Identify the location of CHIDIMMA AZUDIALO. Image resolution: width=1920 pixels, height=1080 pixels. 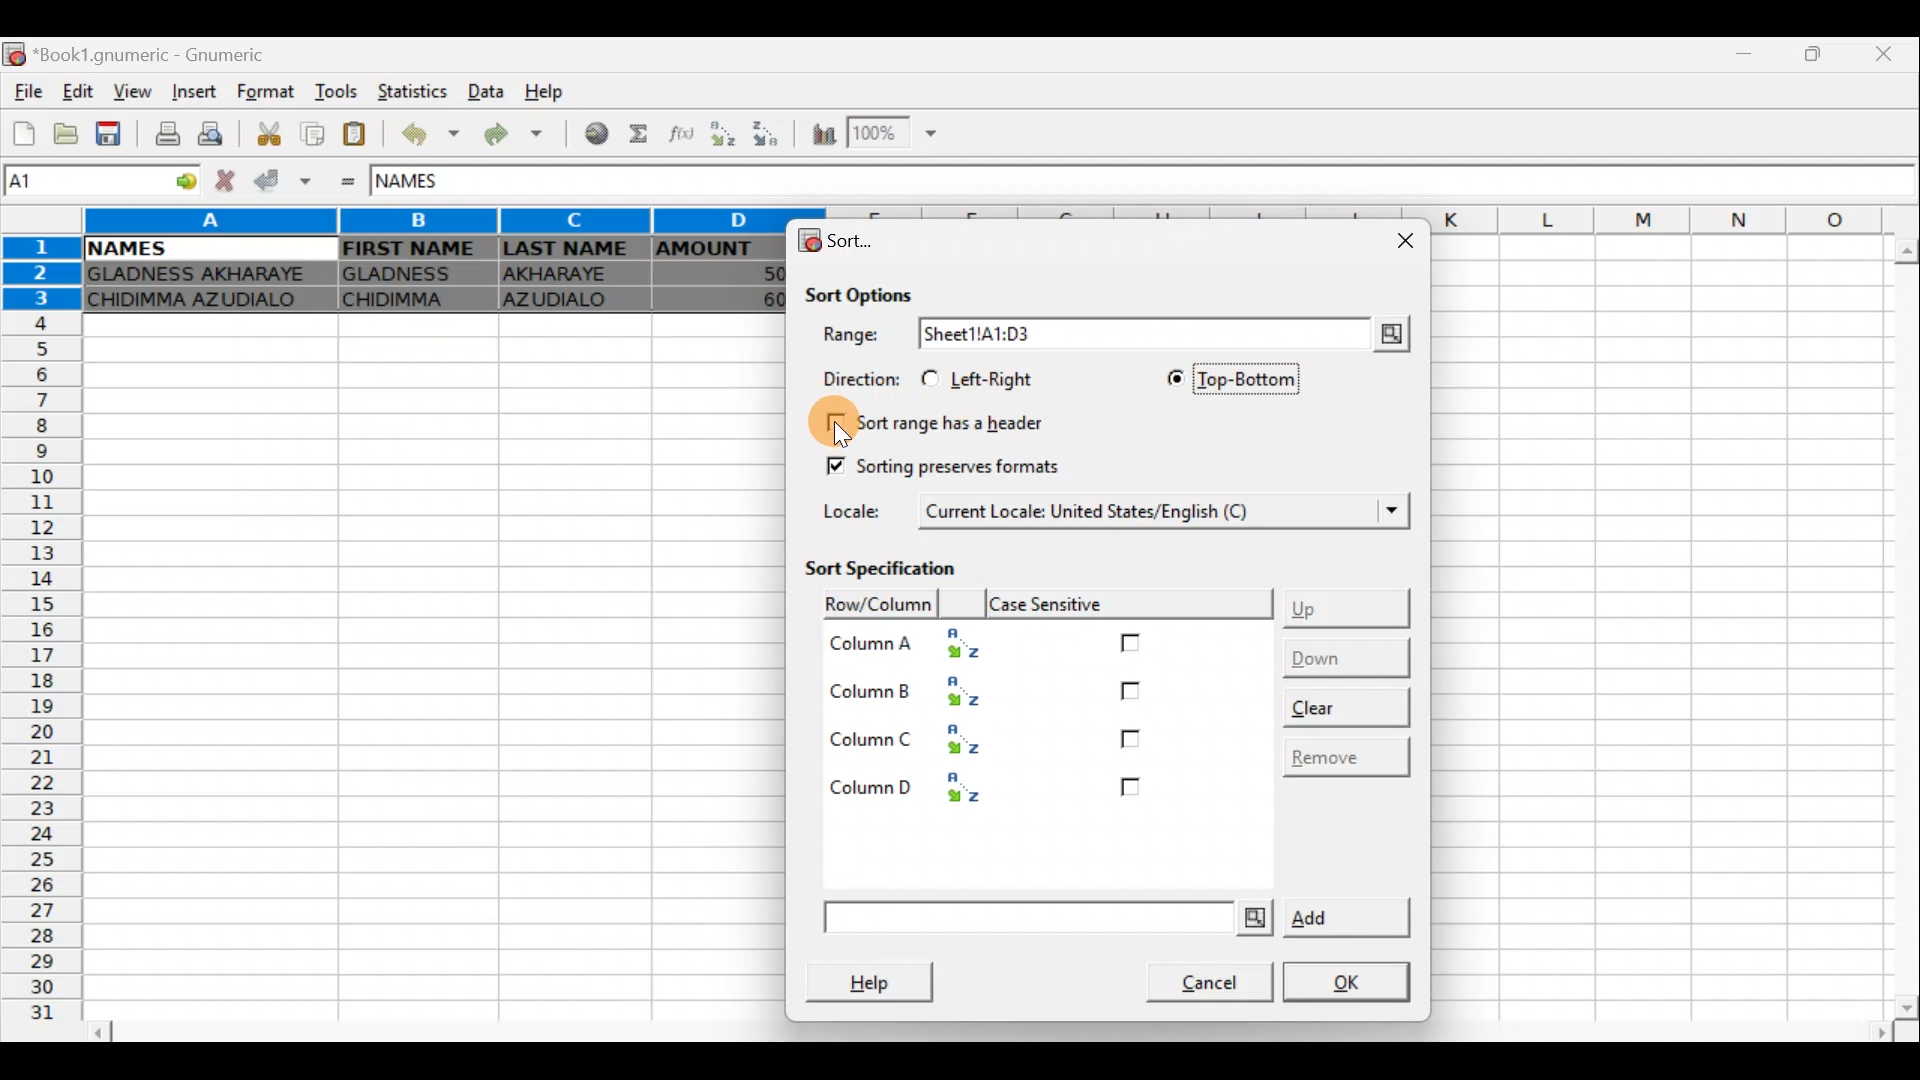
(202, 302).